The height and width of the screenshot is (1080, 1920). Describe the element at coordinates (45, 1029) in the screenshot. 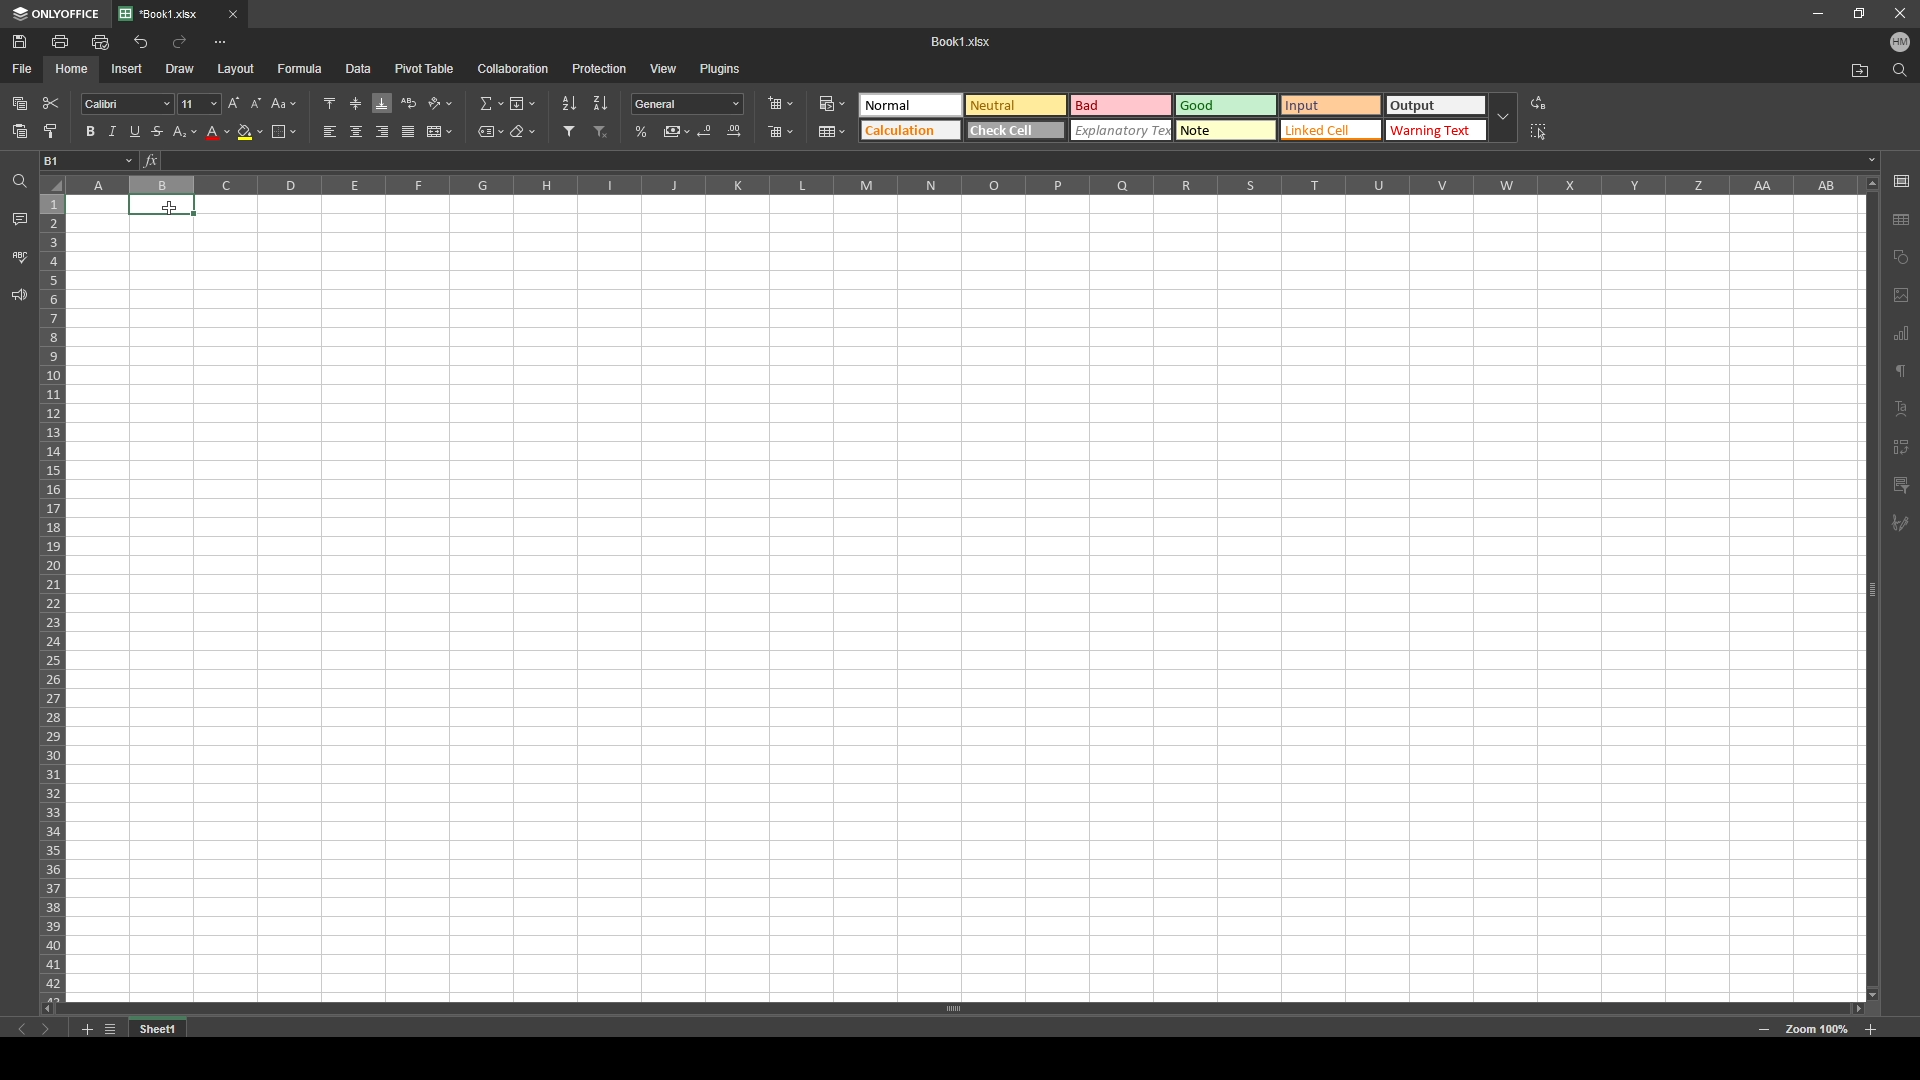

I see `next` at that location.